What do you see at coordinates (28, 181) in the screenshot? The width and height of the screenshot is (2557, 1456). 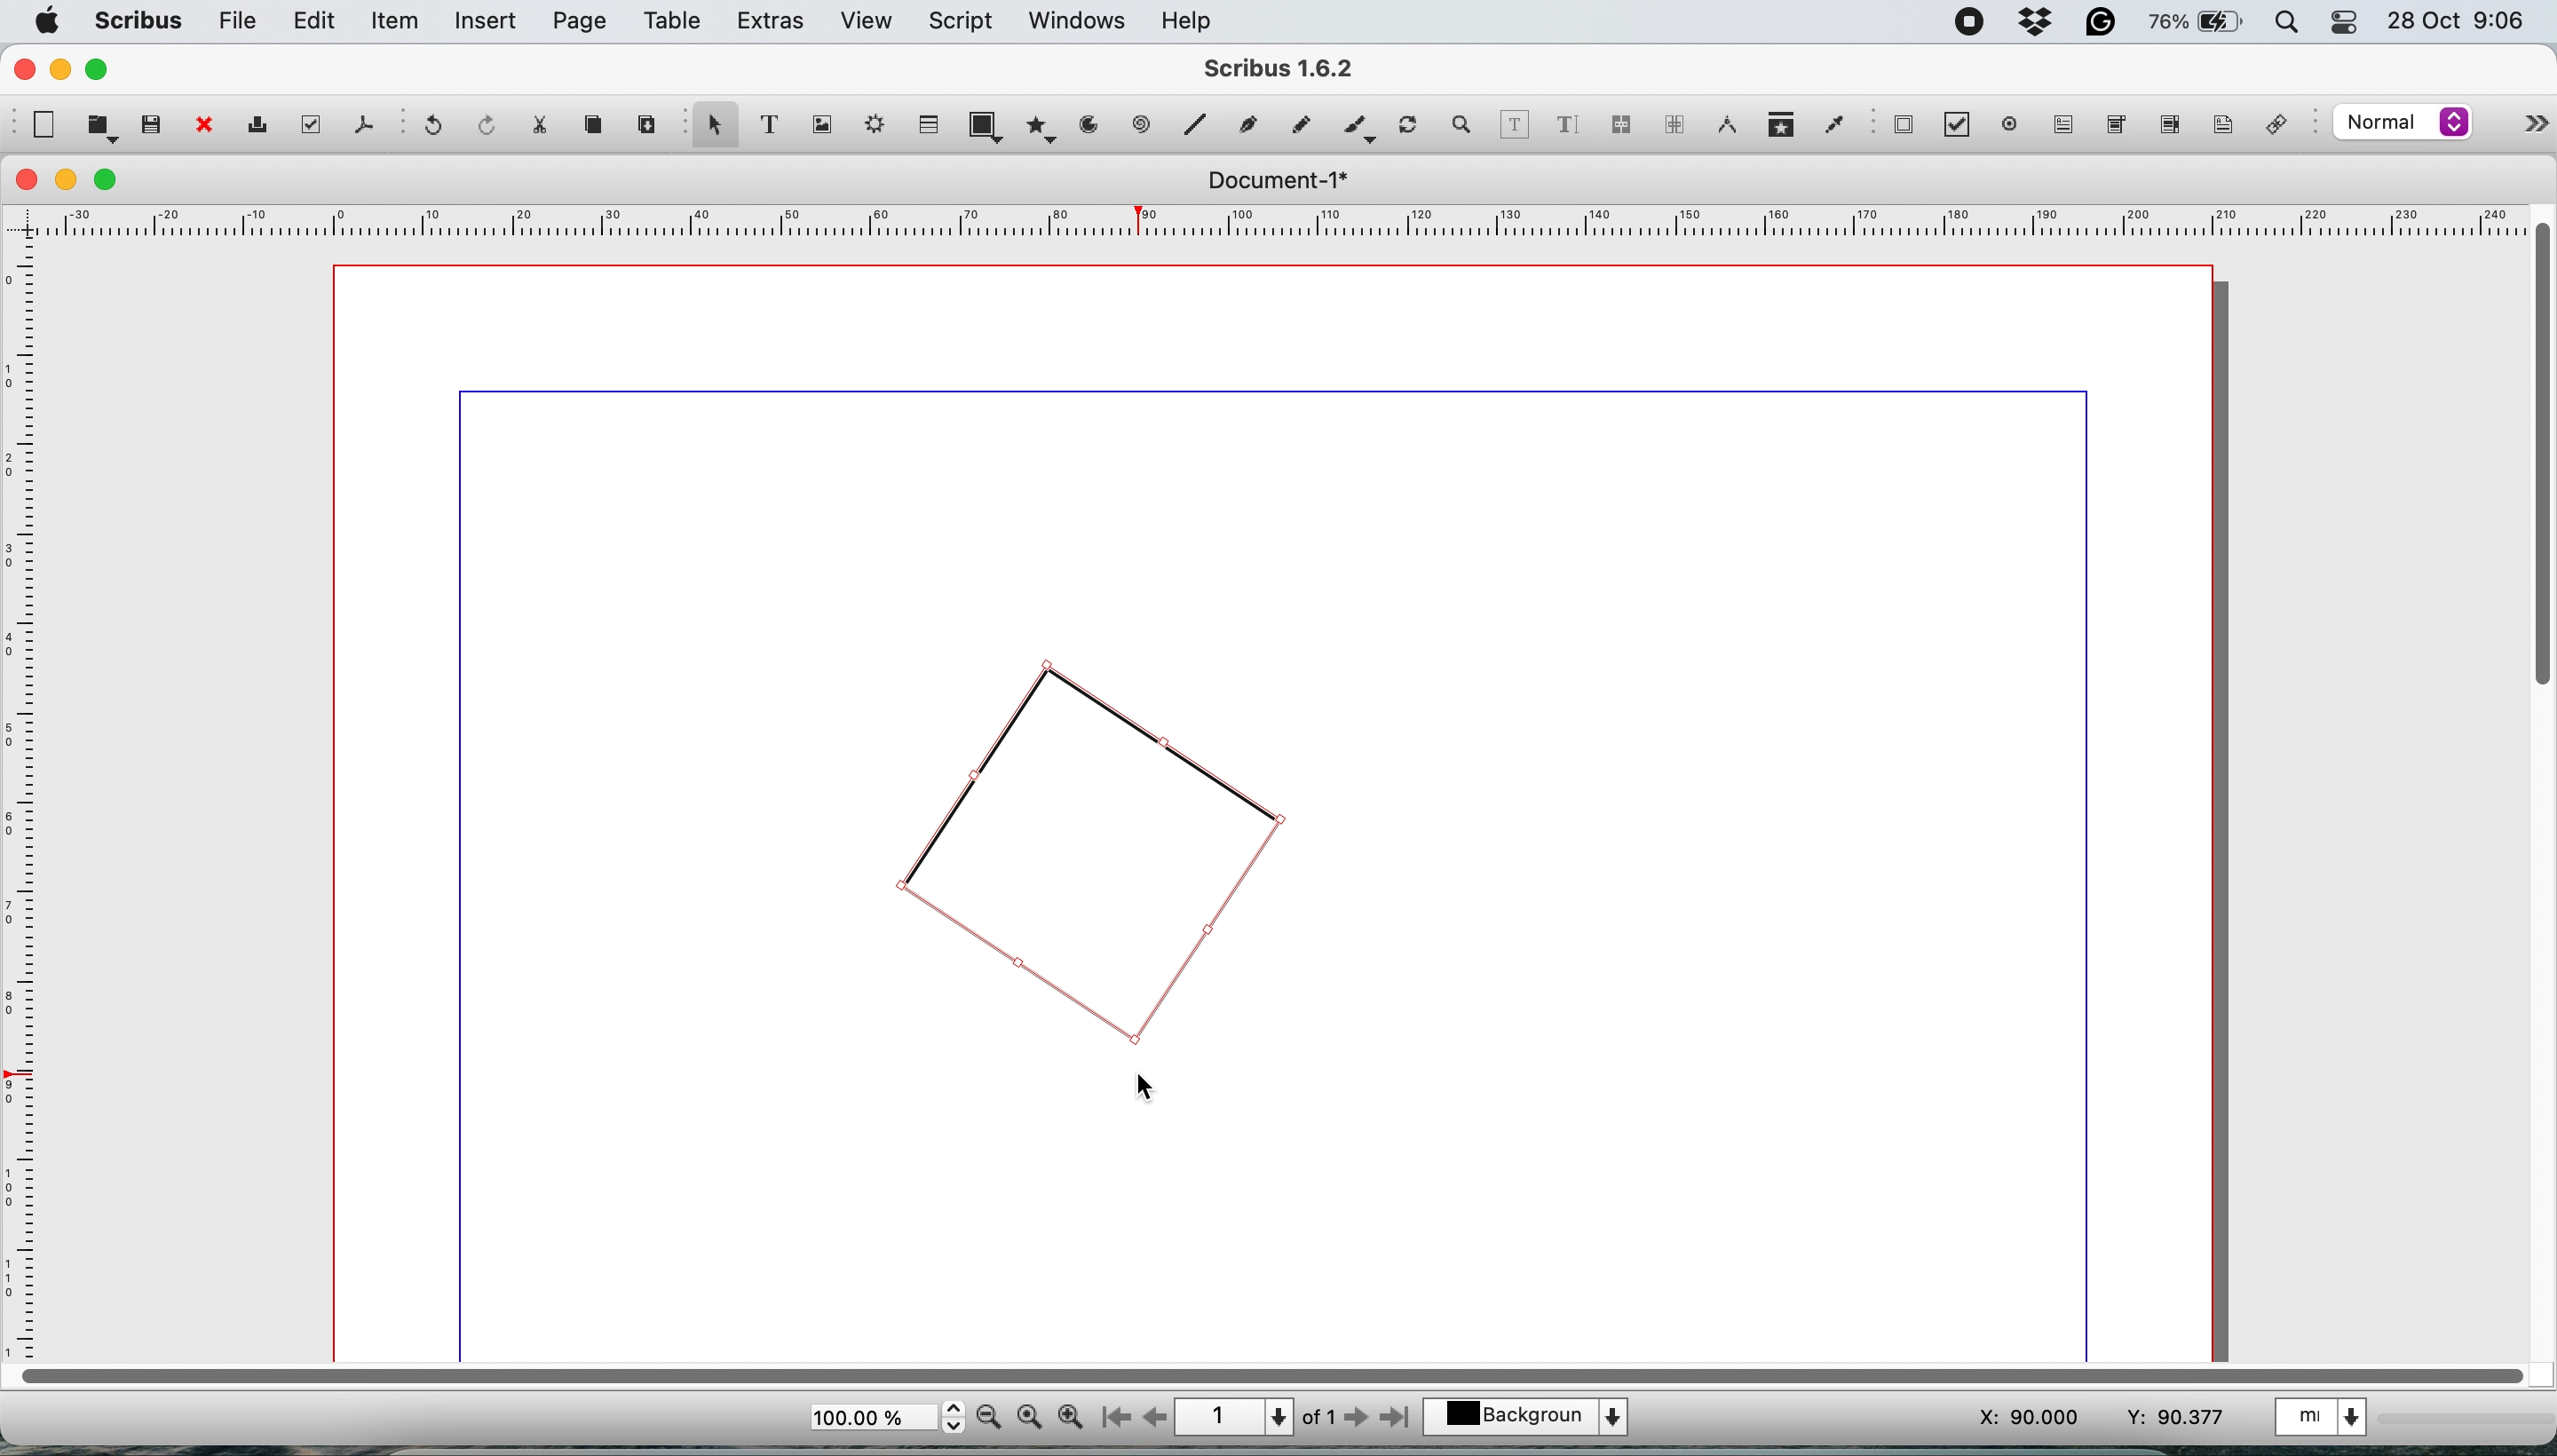 I see `close` at bounding box center [28, 181].